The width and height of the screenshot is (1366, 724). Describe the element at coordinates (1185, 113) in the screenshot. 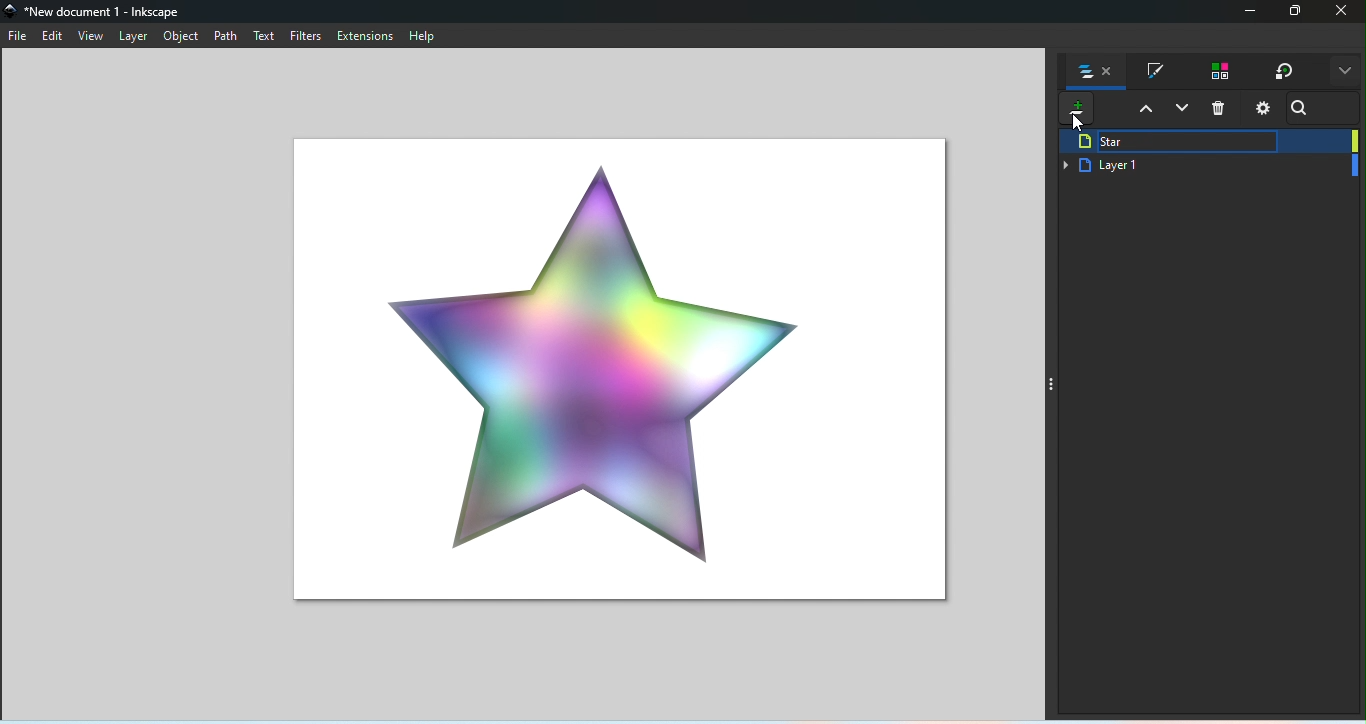

I see `Lower selection one layer` at that location.